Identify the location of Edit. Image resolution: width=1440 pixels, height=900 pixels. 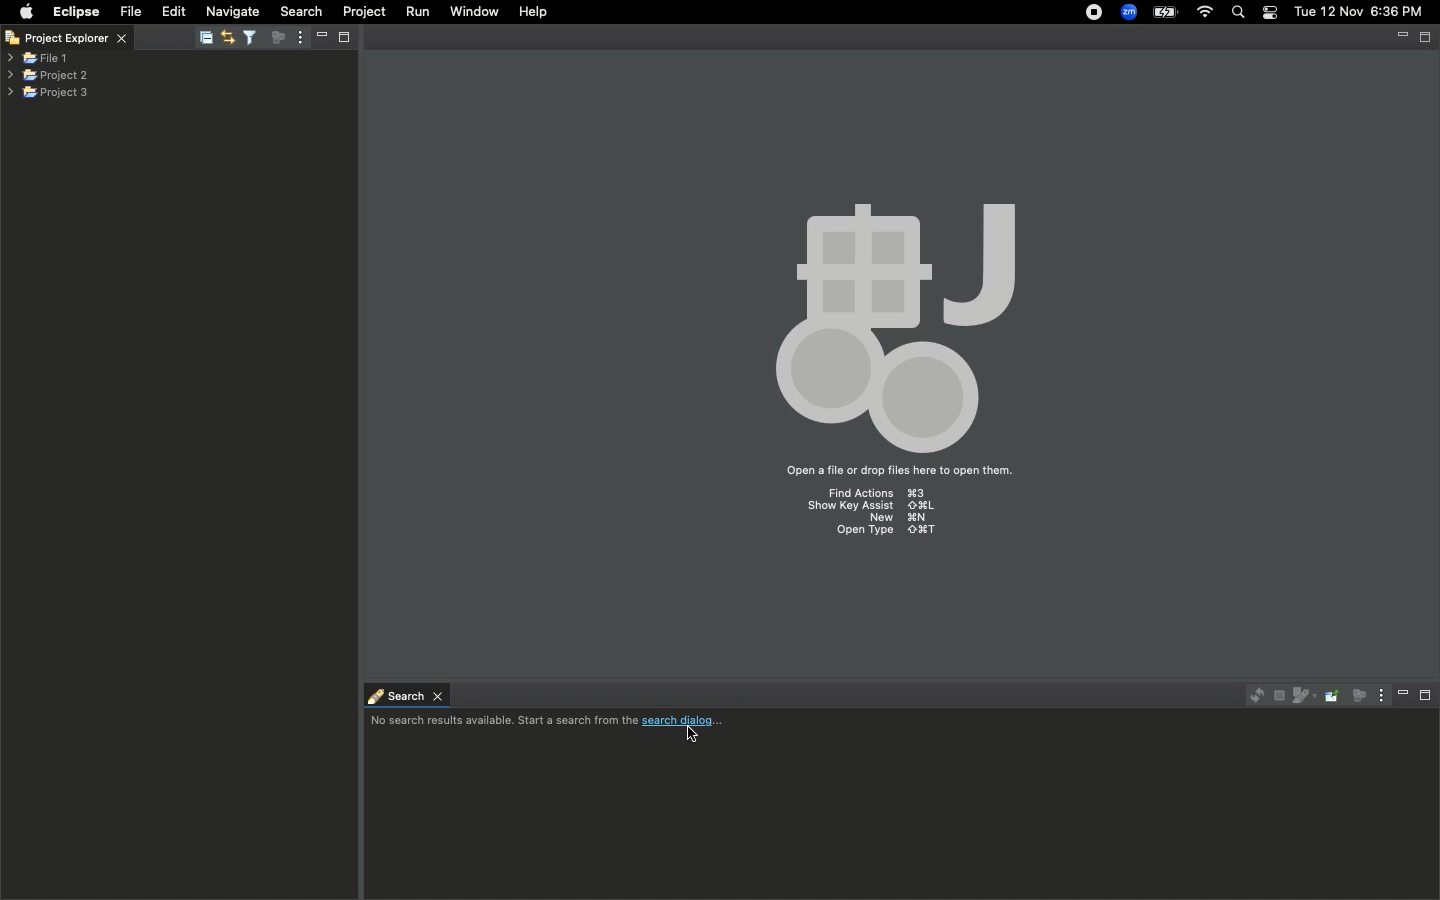
(174, 12).